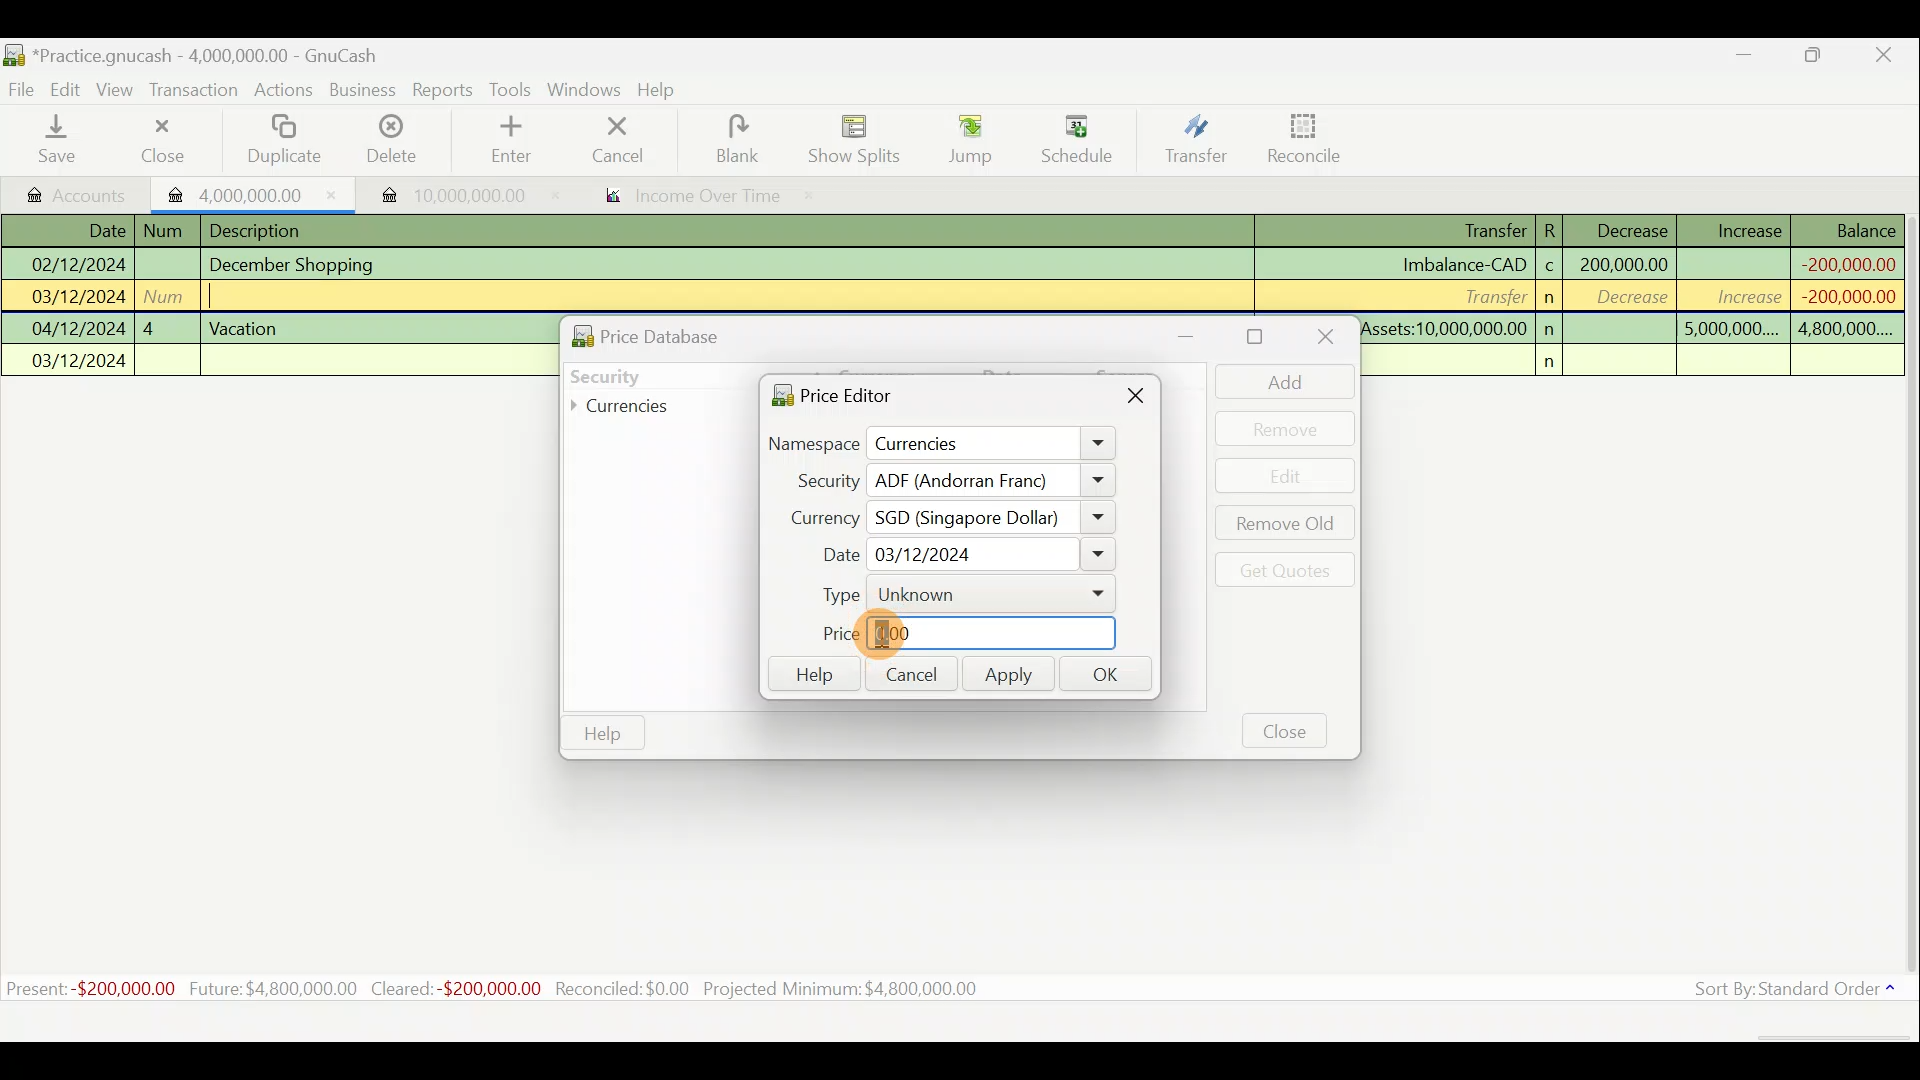 The height and width of the screenshot is (1080, 1920). What do you see at coordinates (166, 326) in the screenshot?
I see `4` at bounding box center [166, 326].